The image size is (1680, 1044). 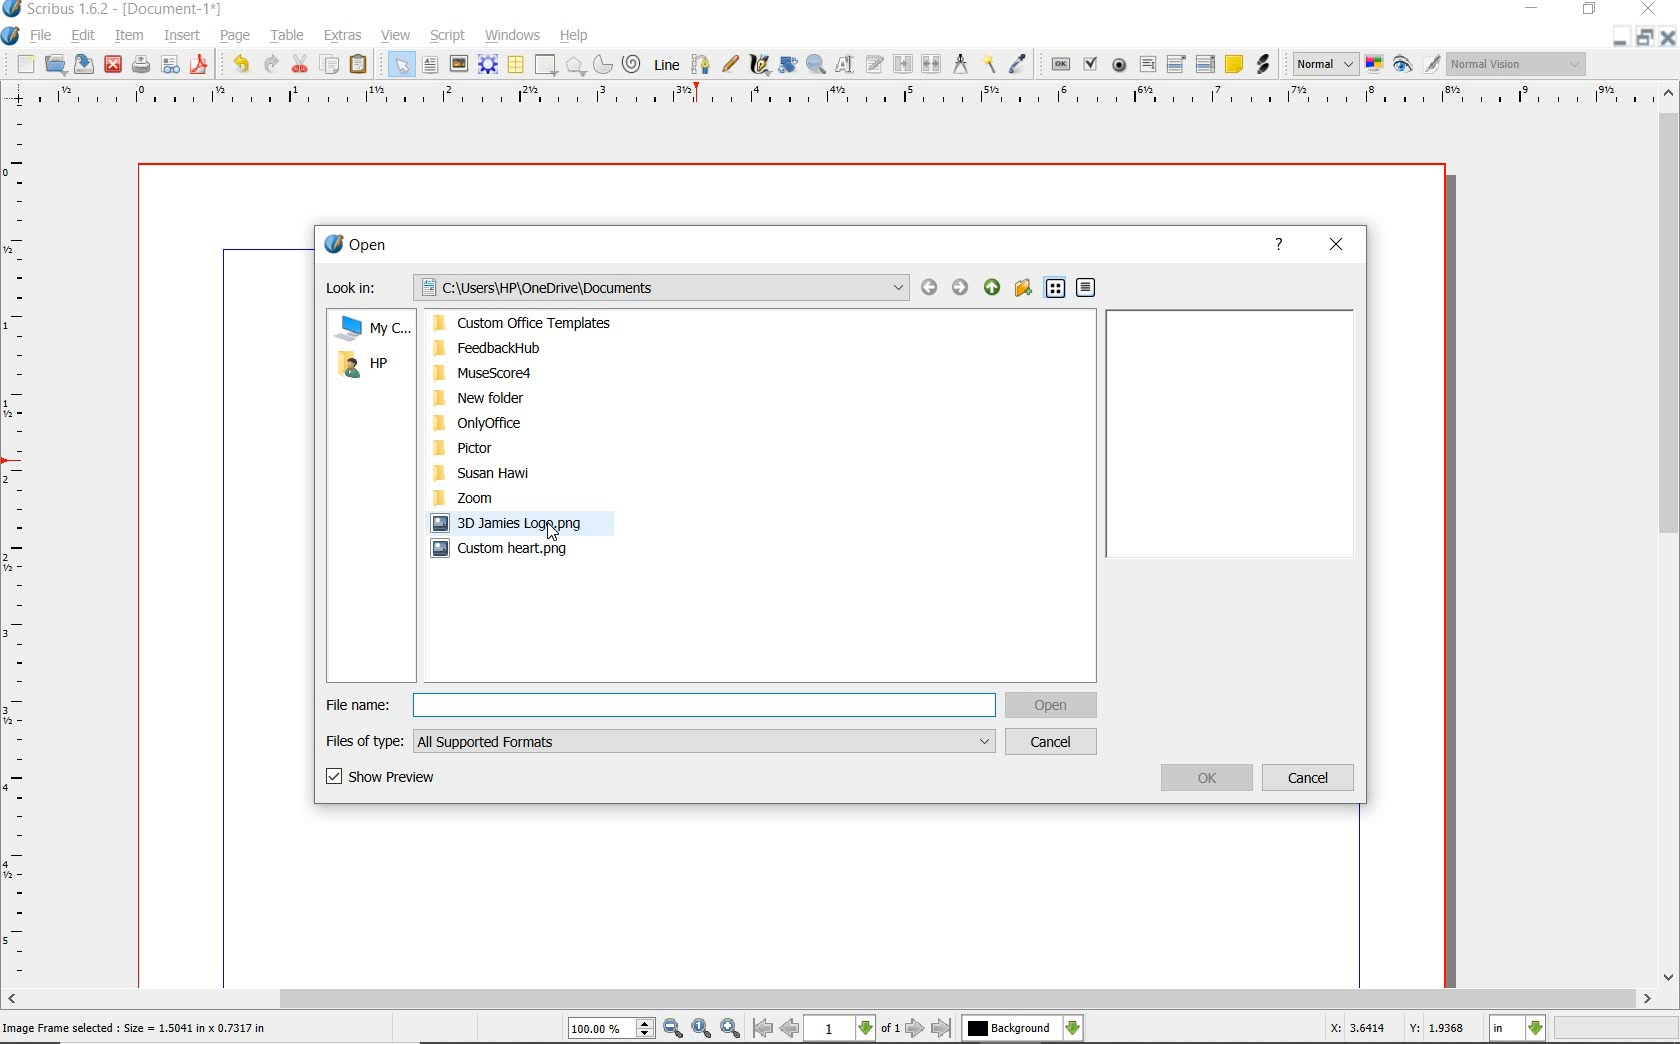 What do you see at coordinates (459, 65) in the screenshot?
I see `image` at bounding box center [459, 65].